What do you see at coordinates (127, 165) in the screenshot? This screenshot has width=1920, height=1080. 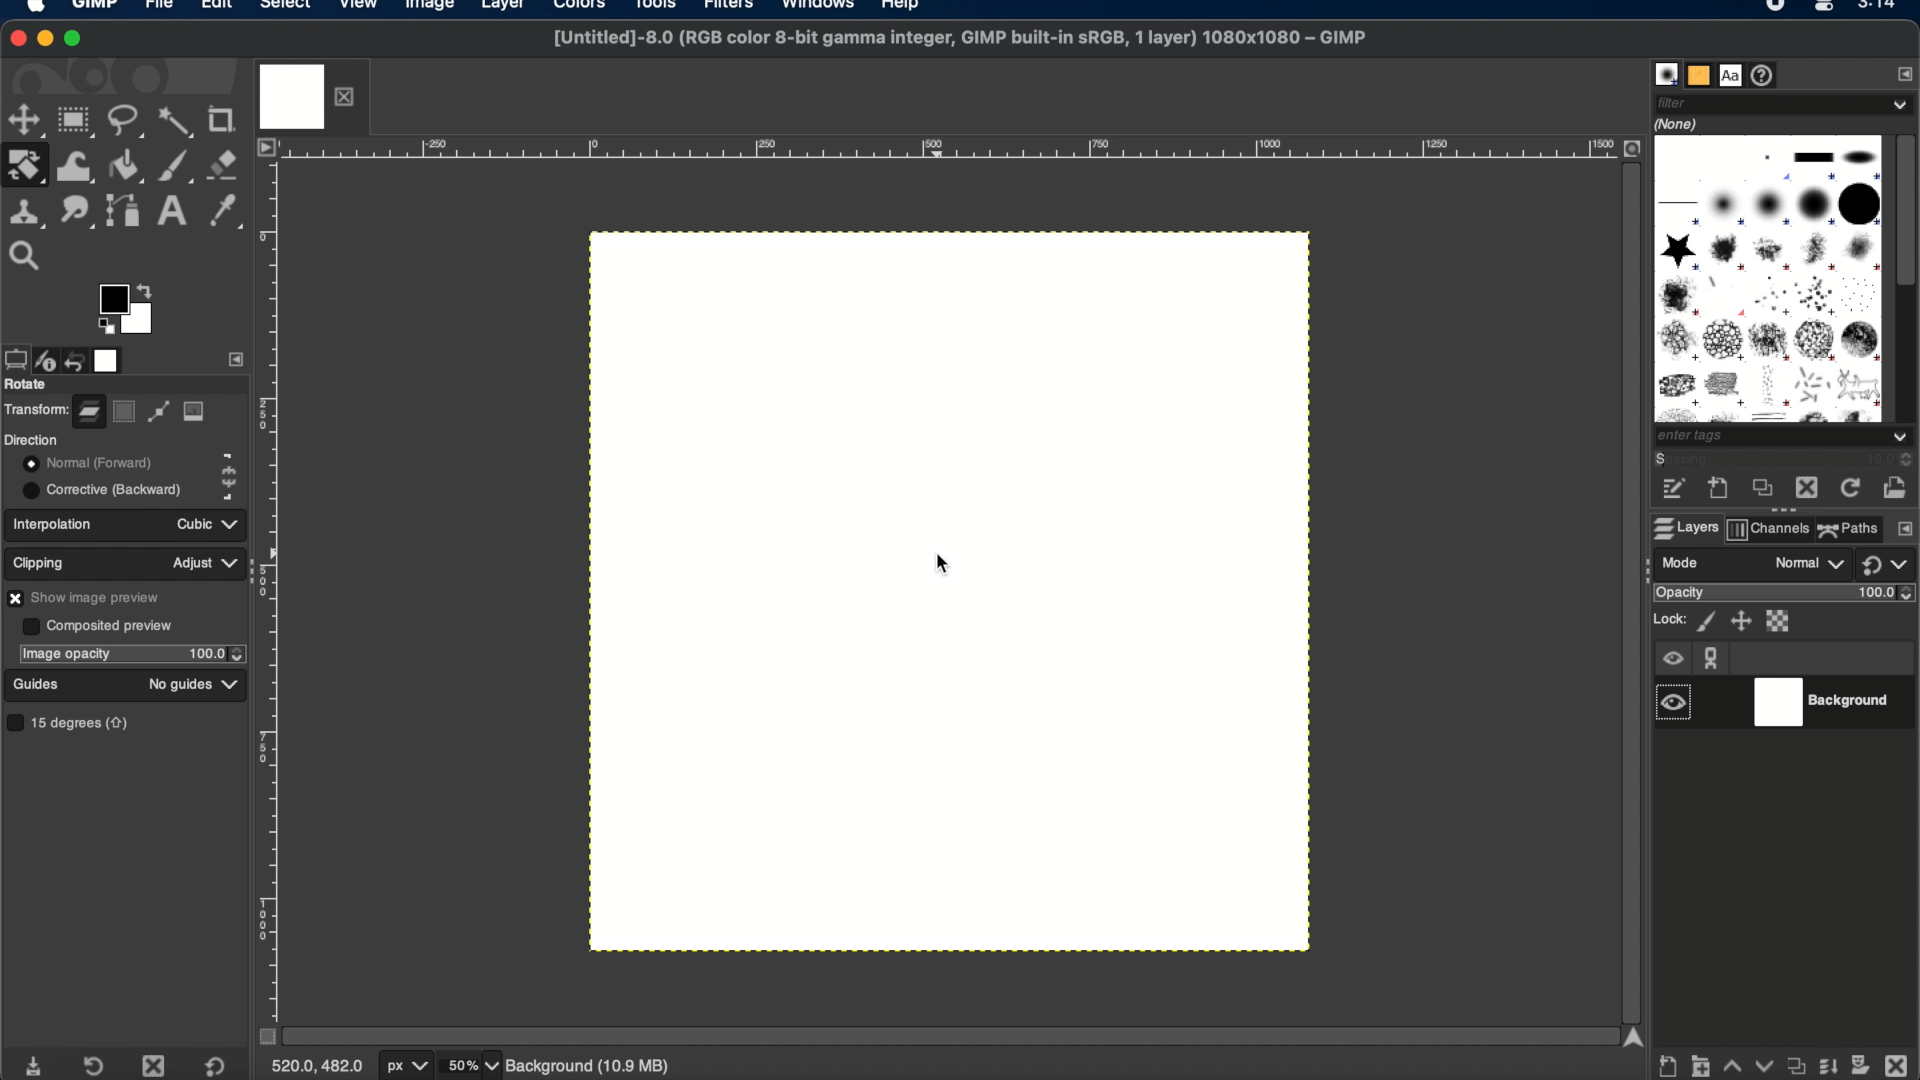 I see `bucket fill tool` at bounding box center [127, 165].